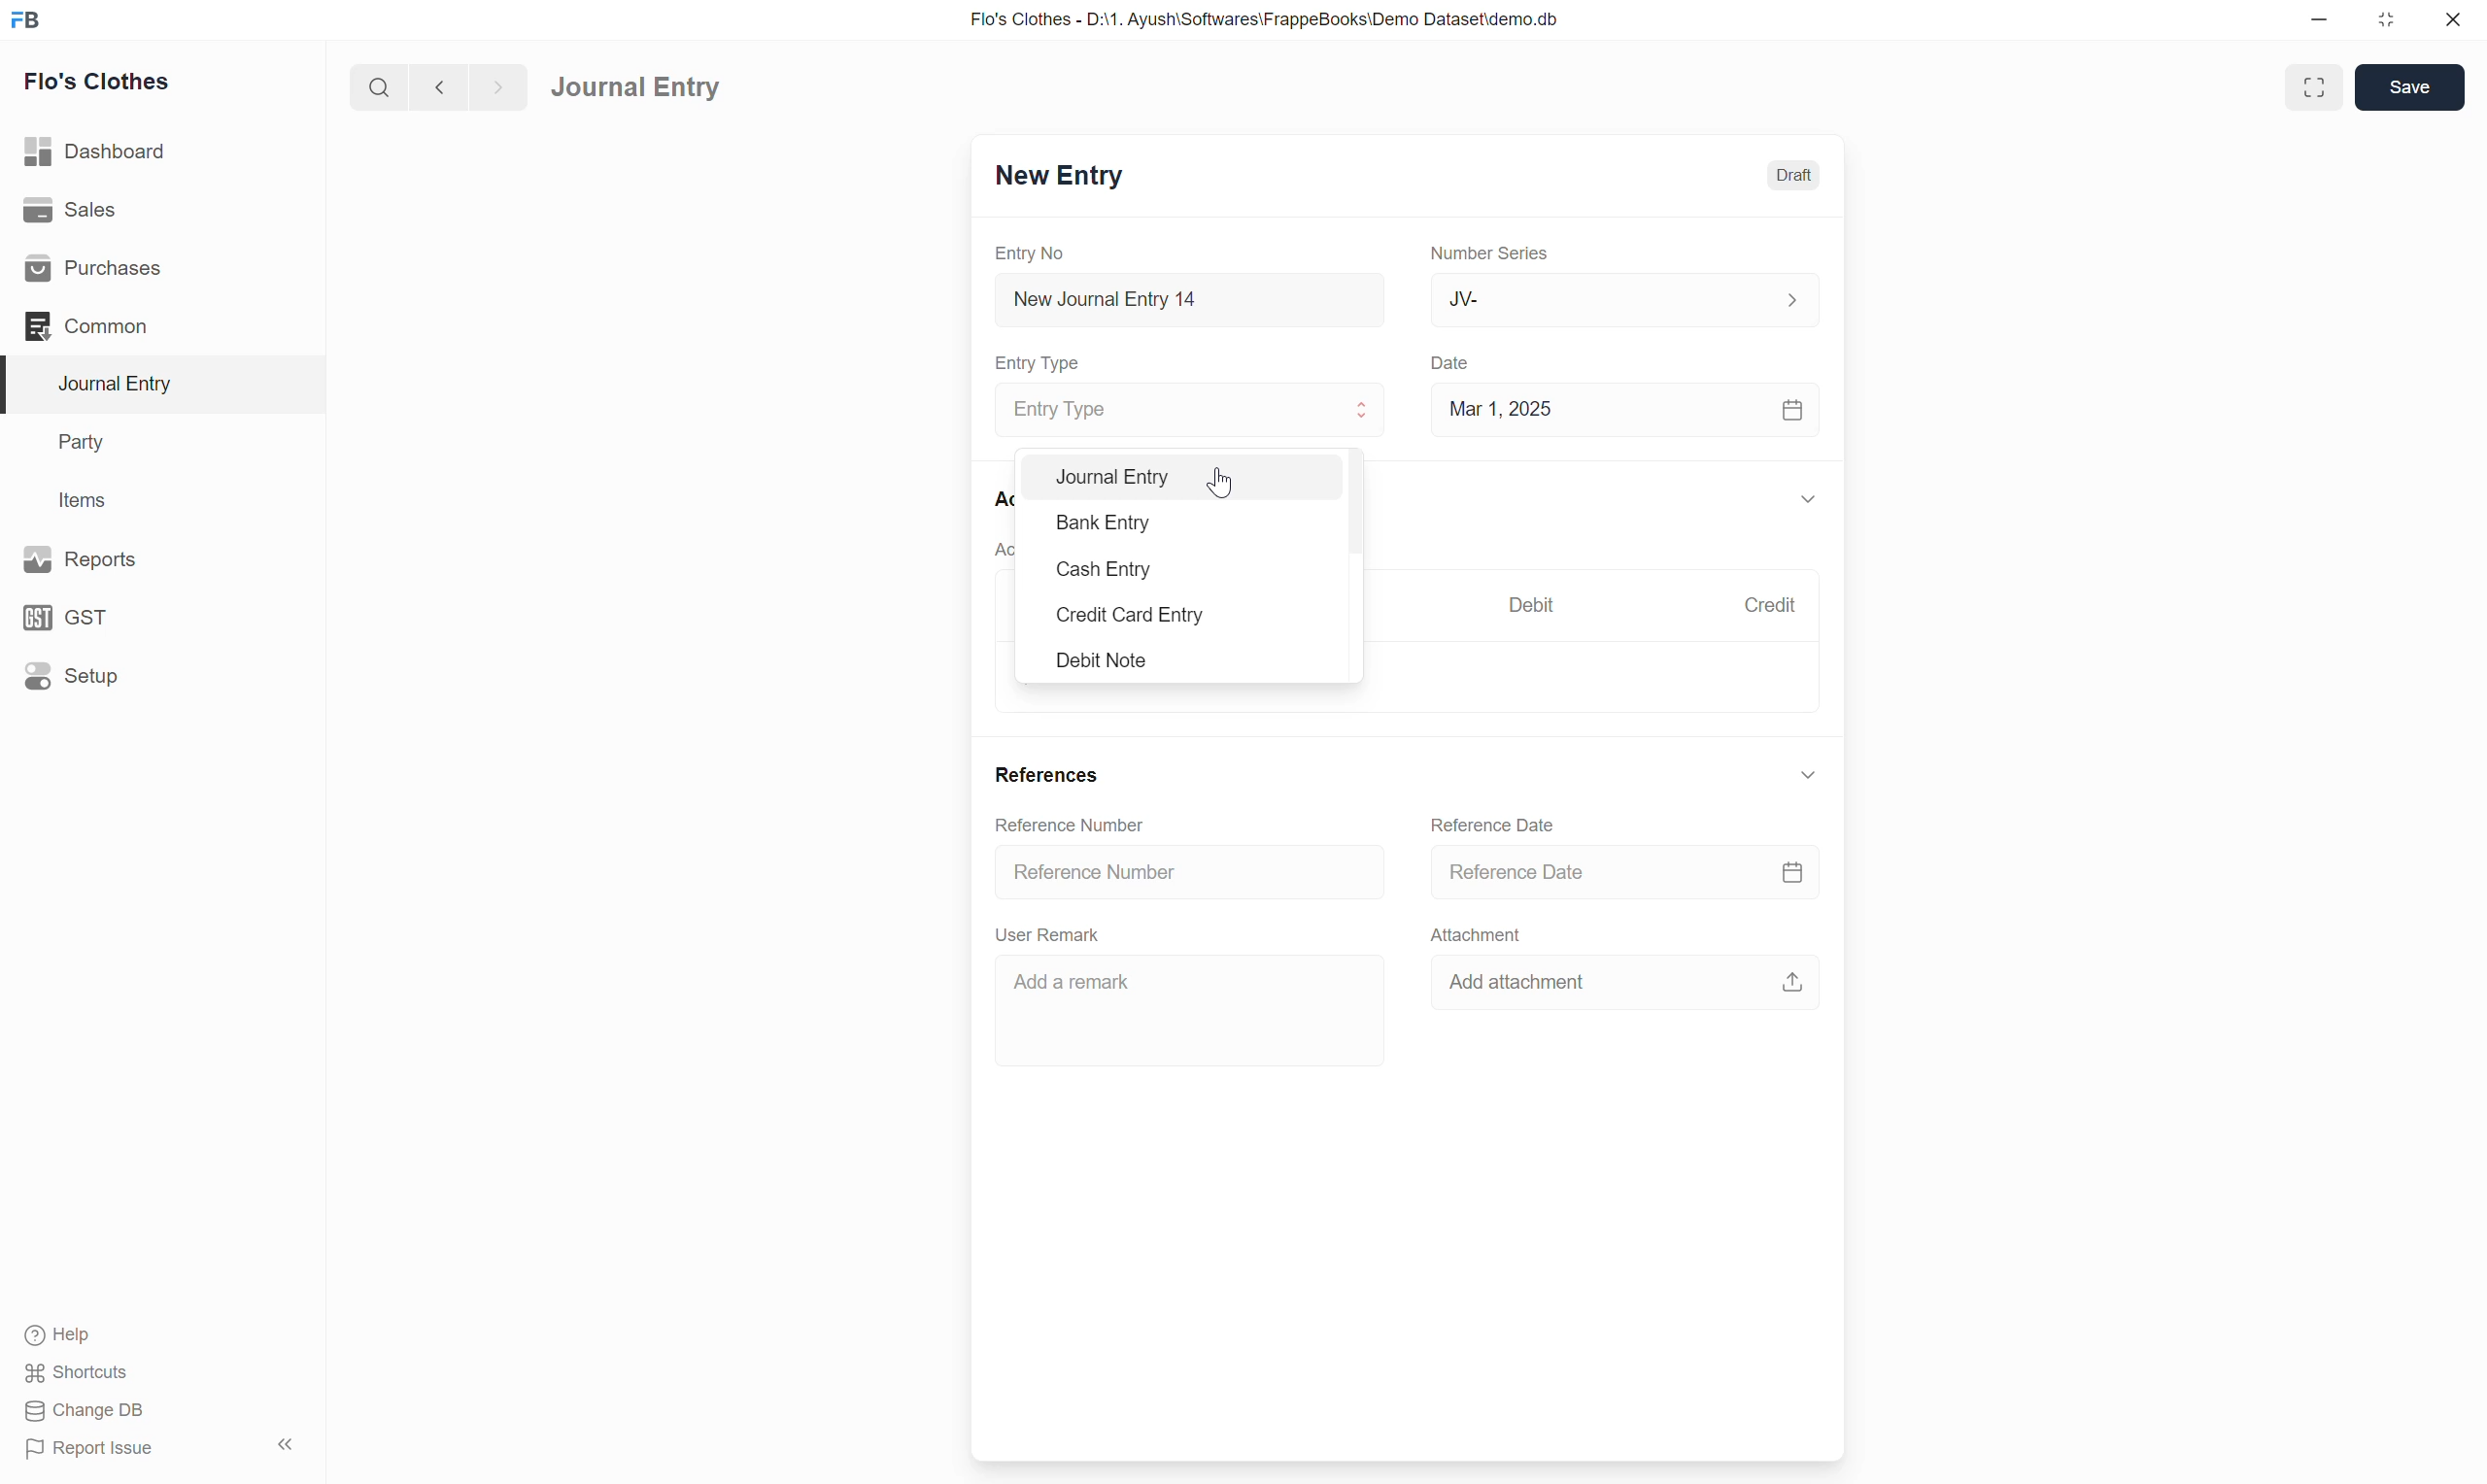 This screenshot has width=2487, height=1484. Describe the element at coordinates (63, 1336) in the screenshot. I see `Help` at that location.